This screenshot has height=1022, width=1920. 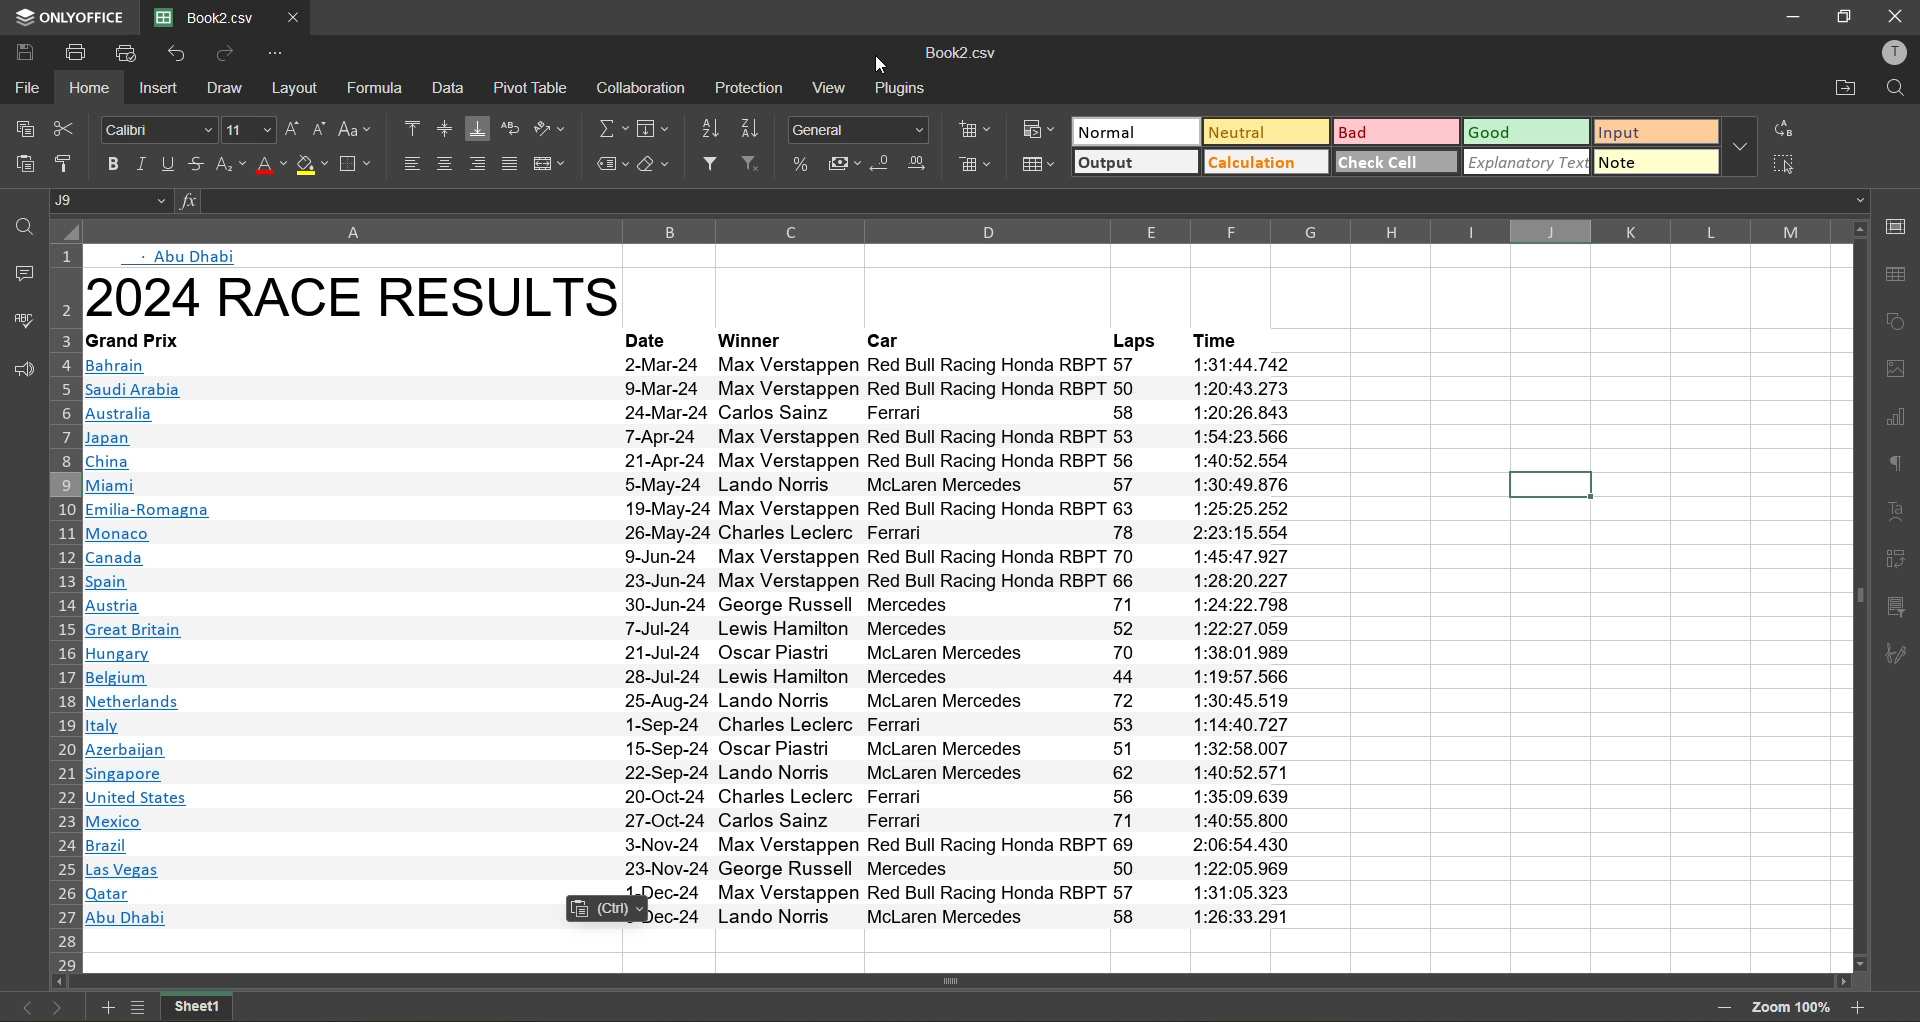 I want to click on cell address, so click(x=113, y=201).